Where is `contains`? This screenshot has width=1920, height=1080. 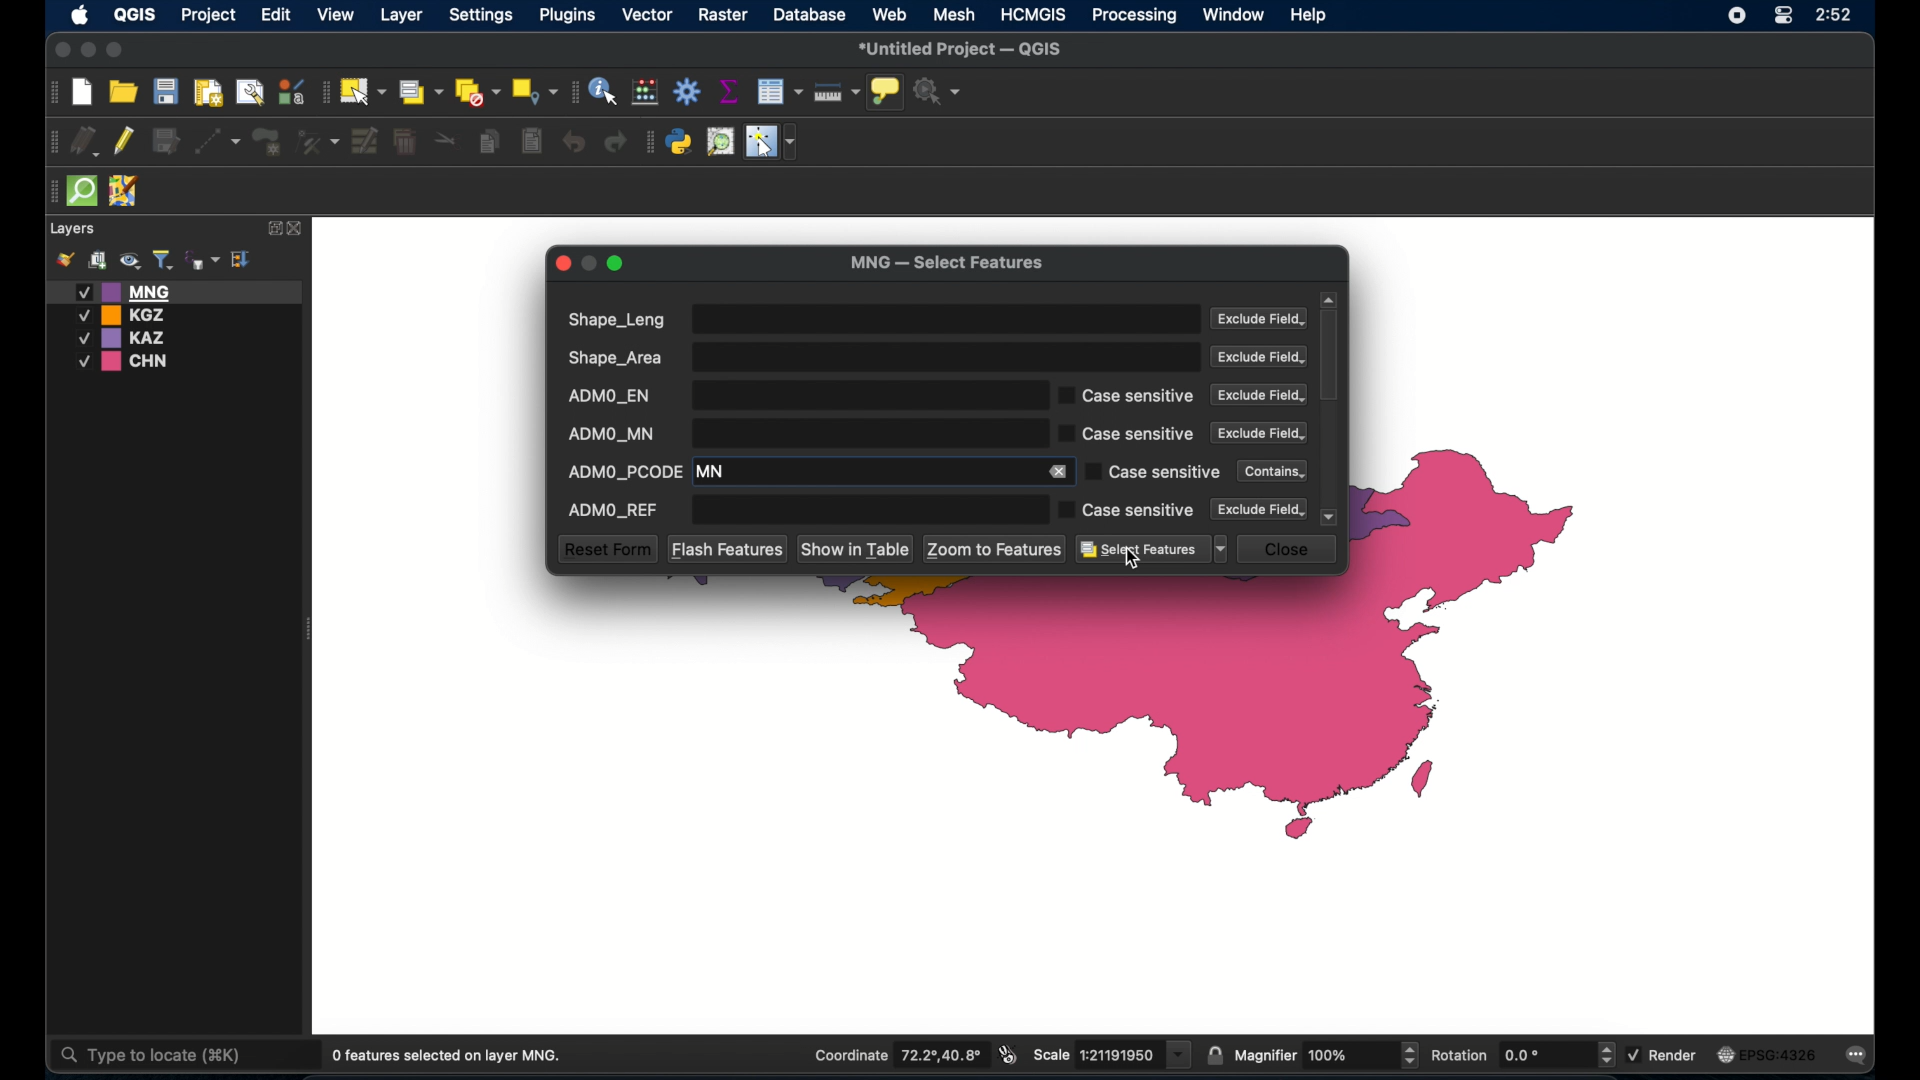
contains is located at coordinates (1267, 470).